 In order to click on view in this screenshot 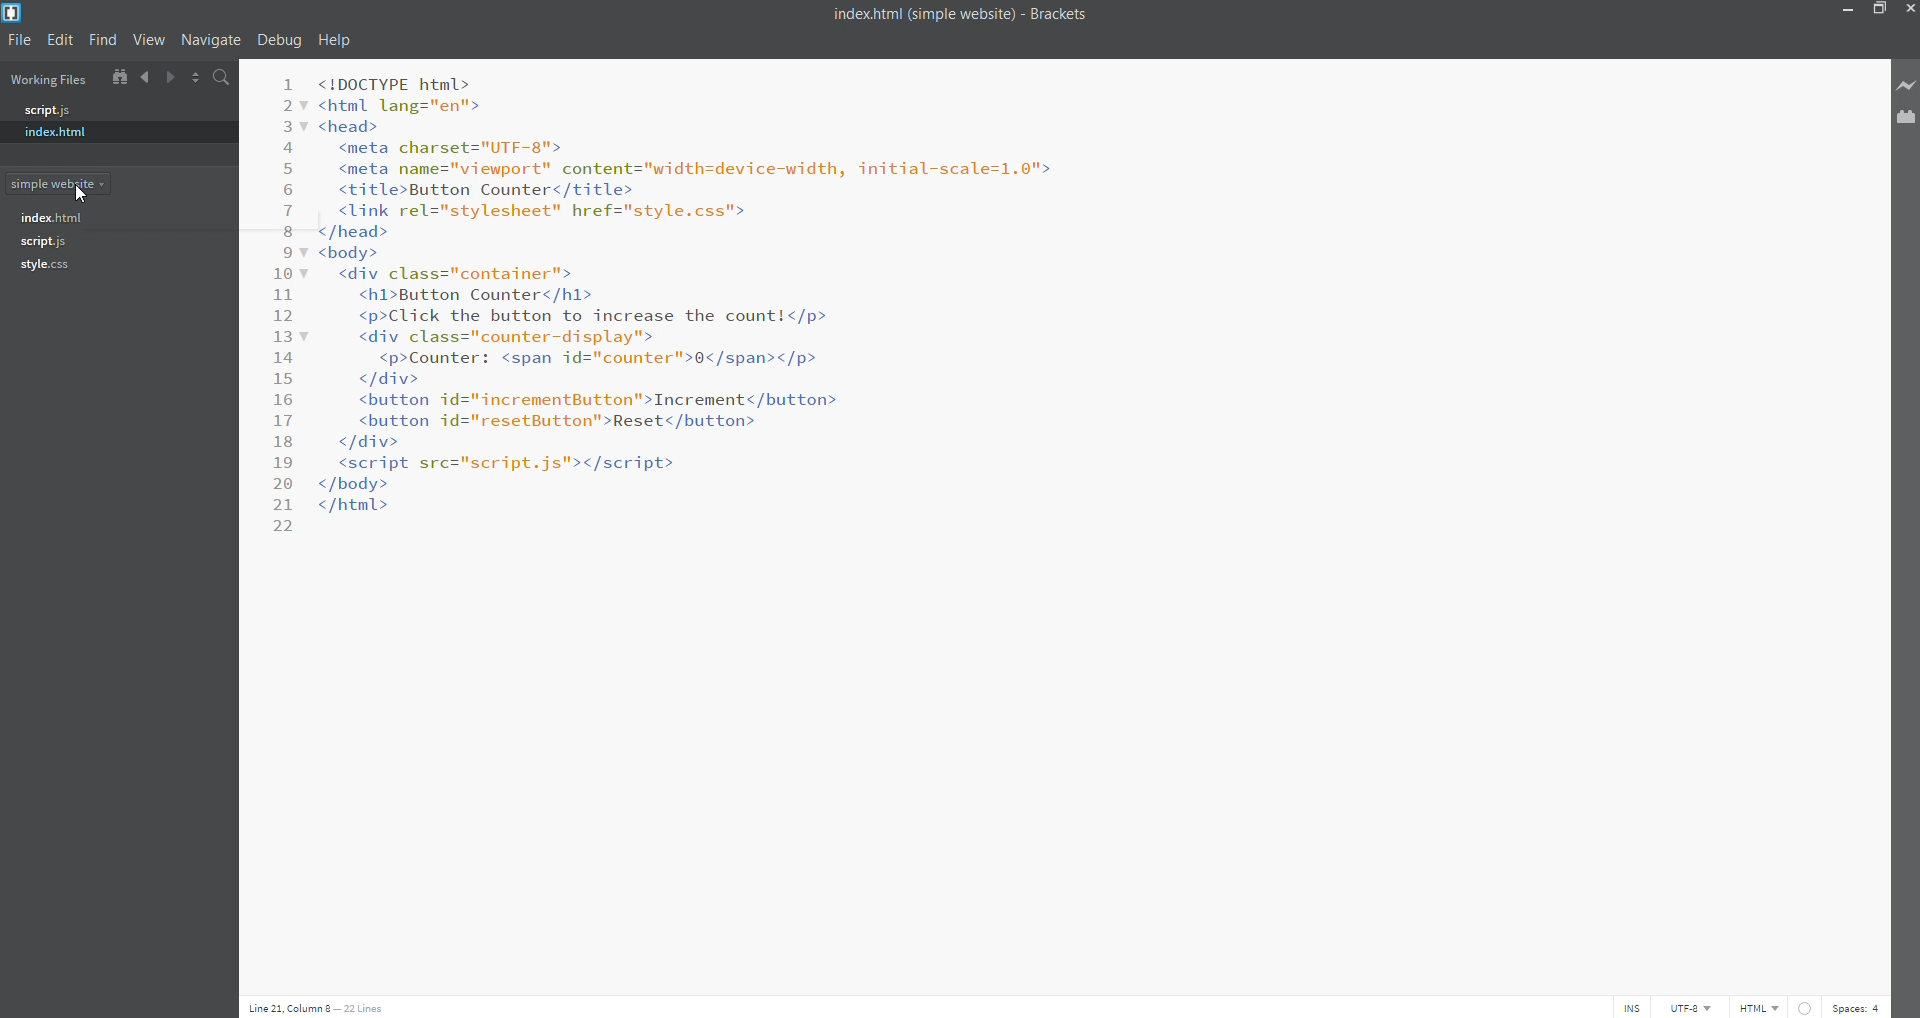, I will do `click(149, 40)`.